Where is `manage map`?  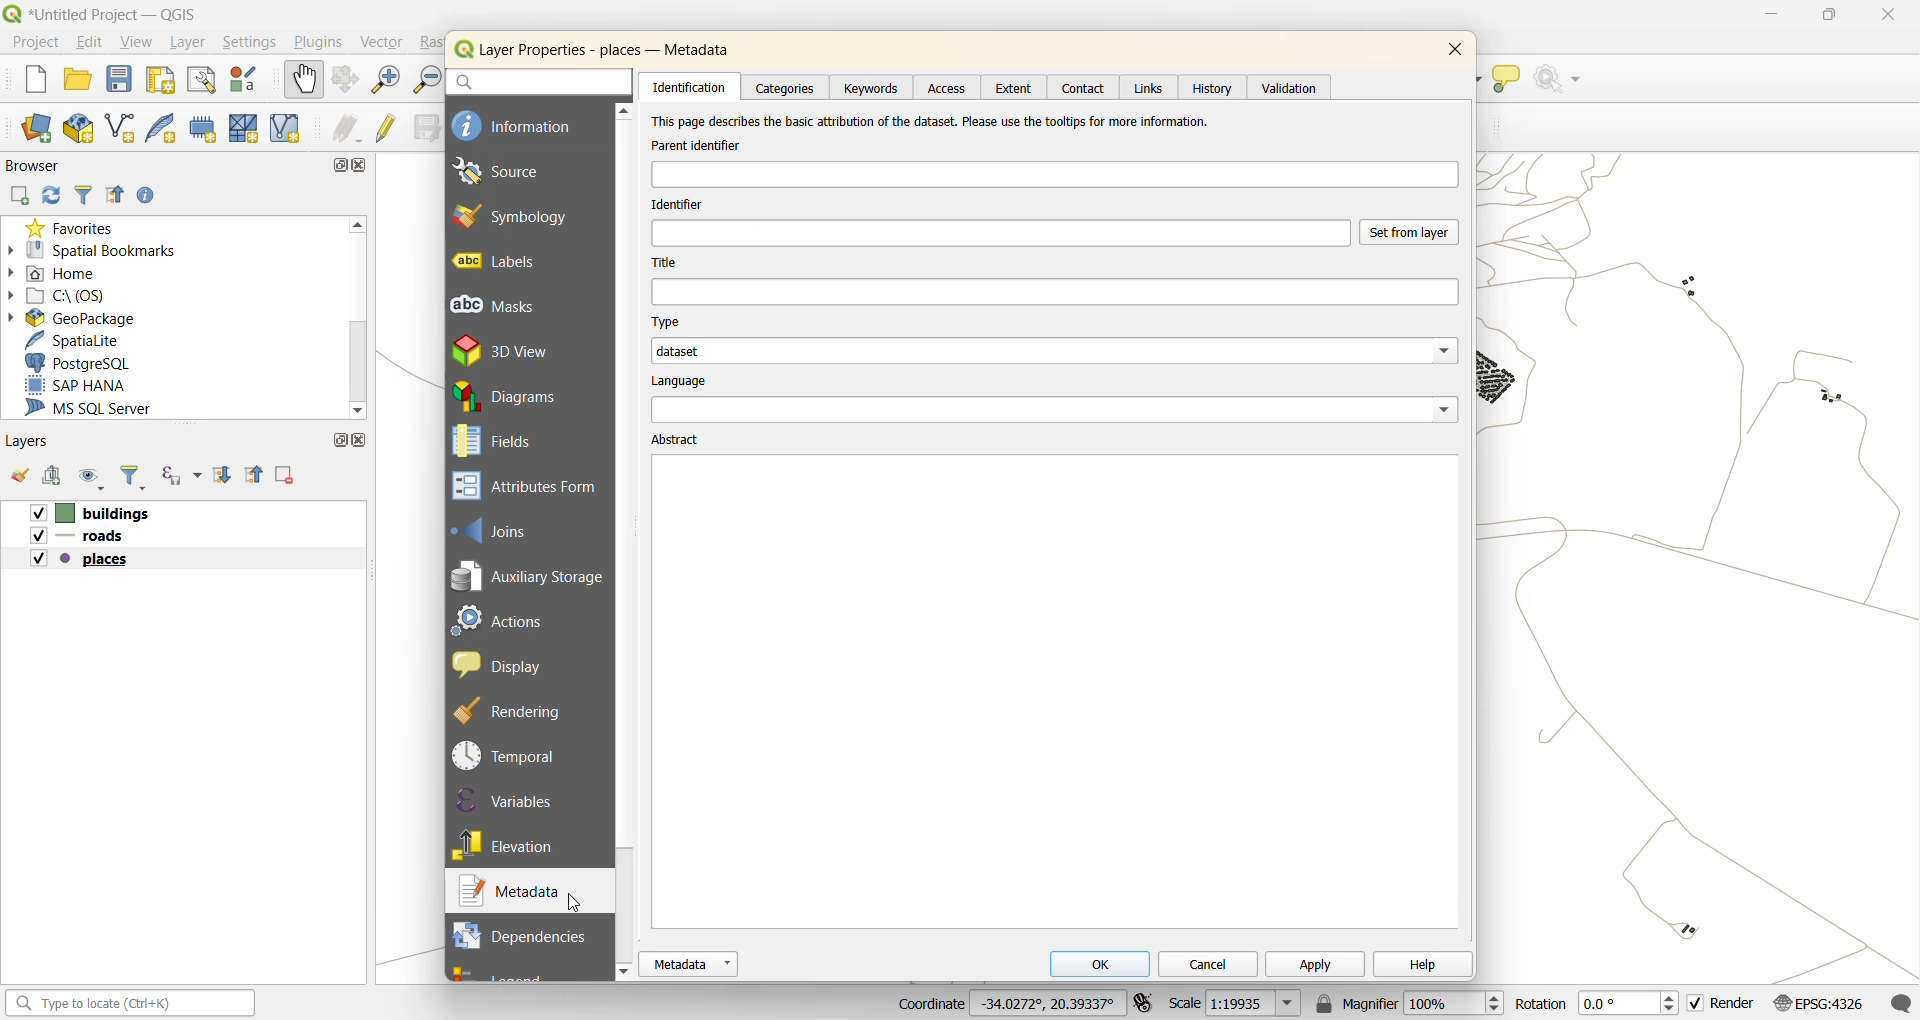 manage map is located at coordinates (96, 477).